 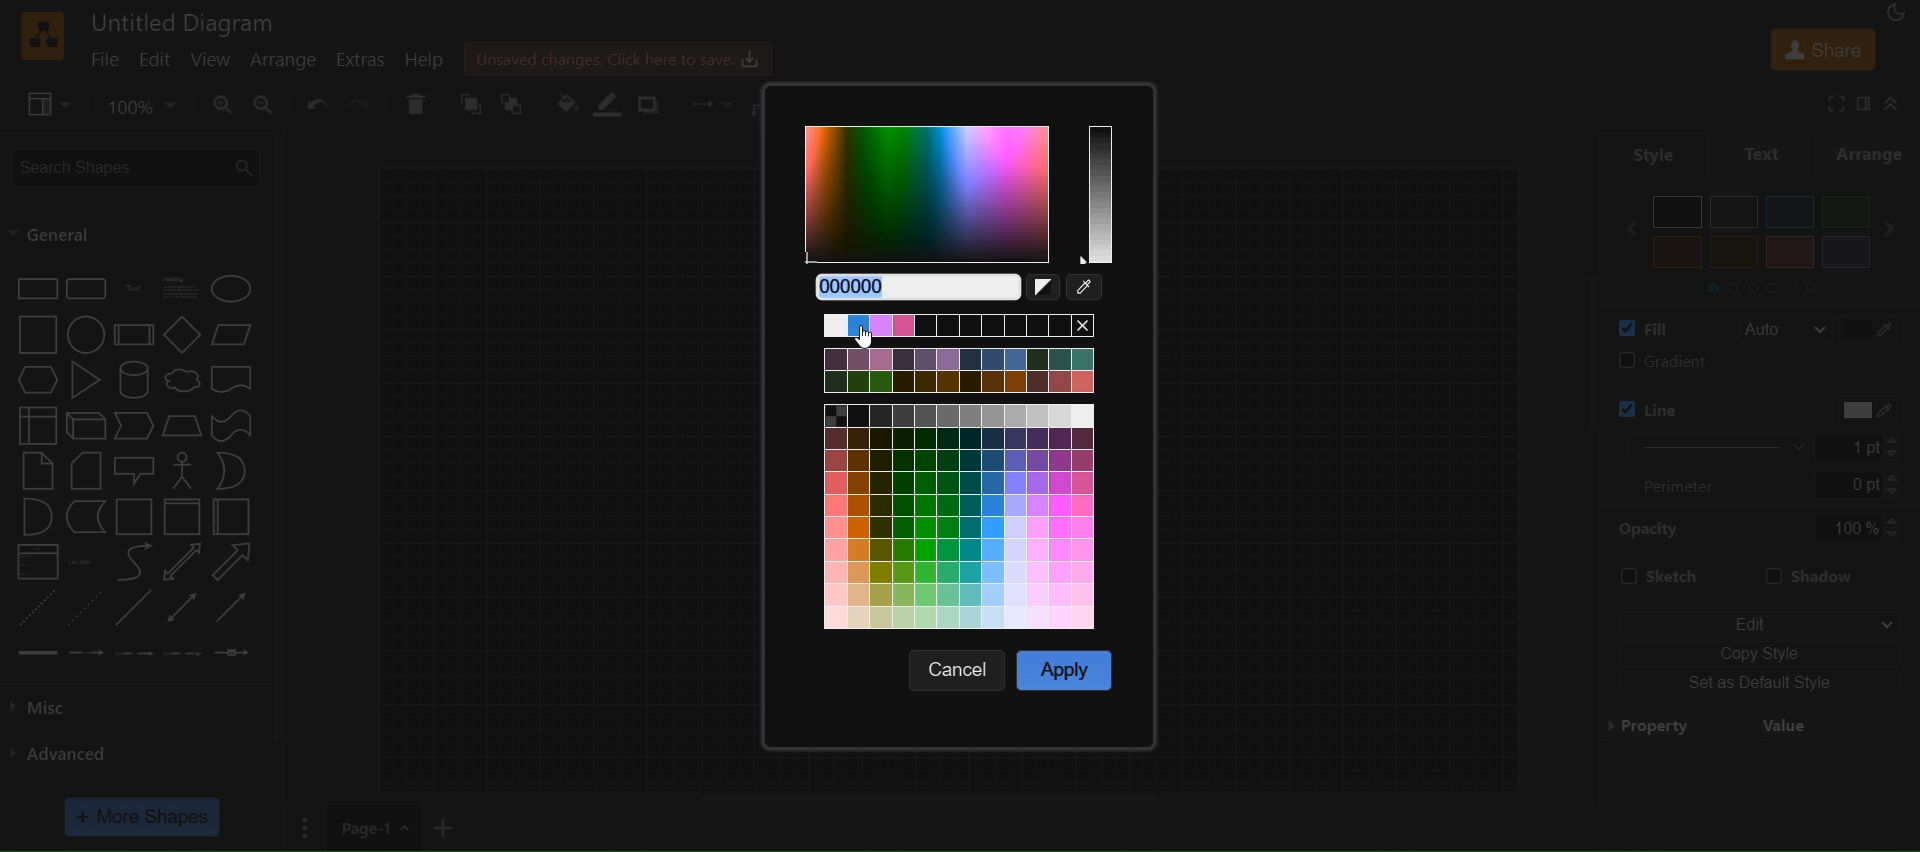 I want to click on process, so click(x=134, y=335).